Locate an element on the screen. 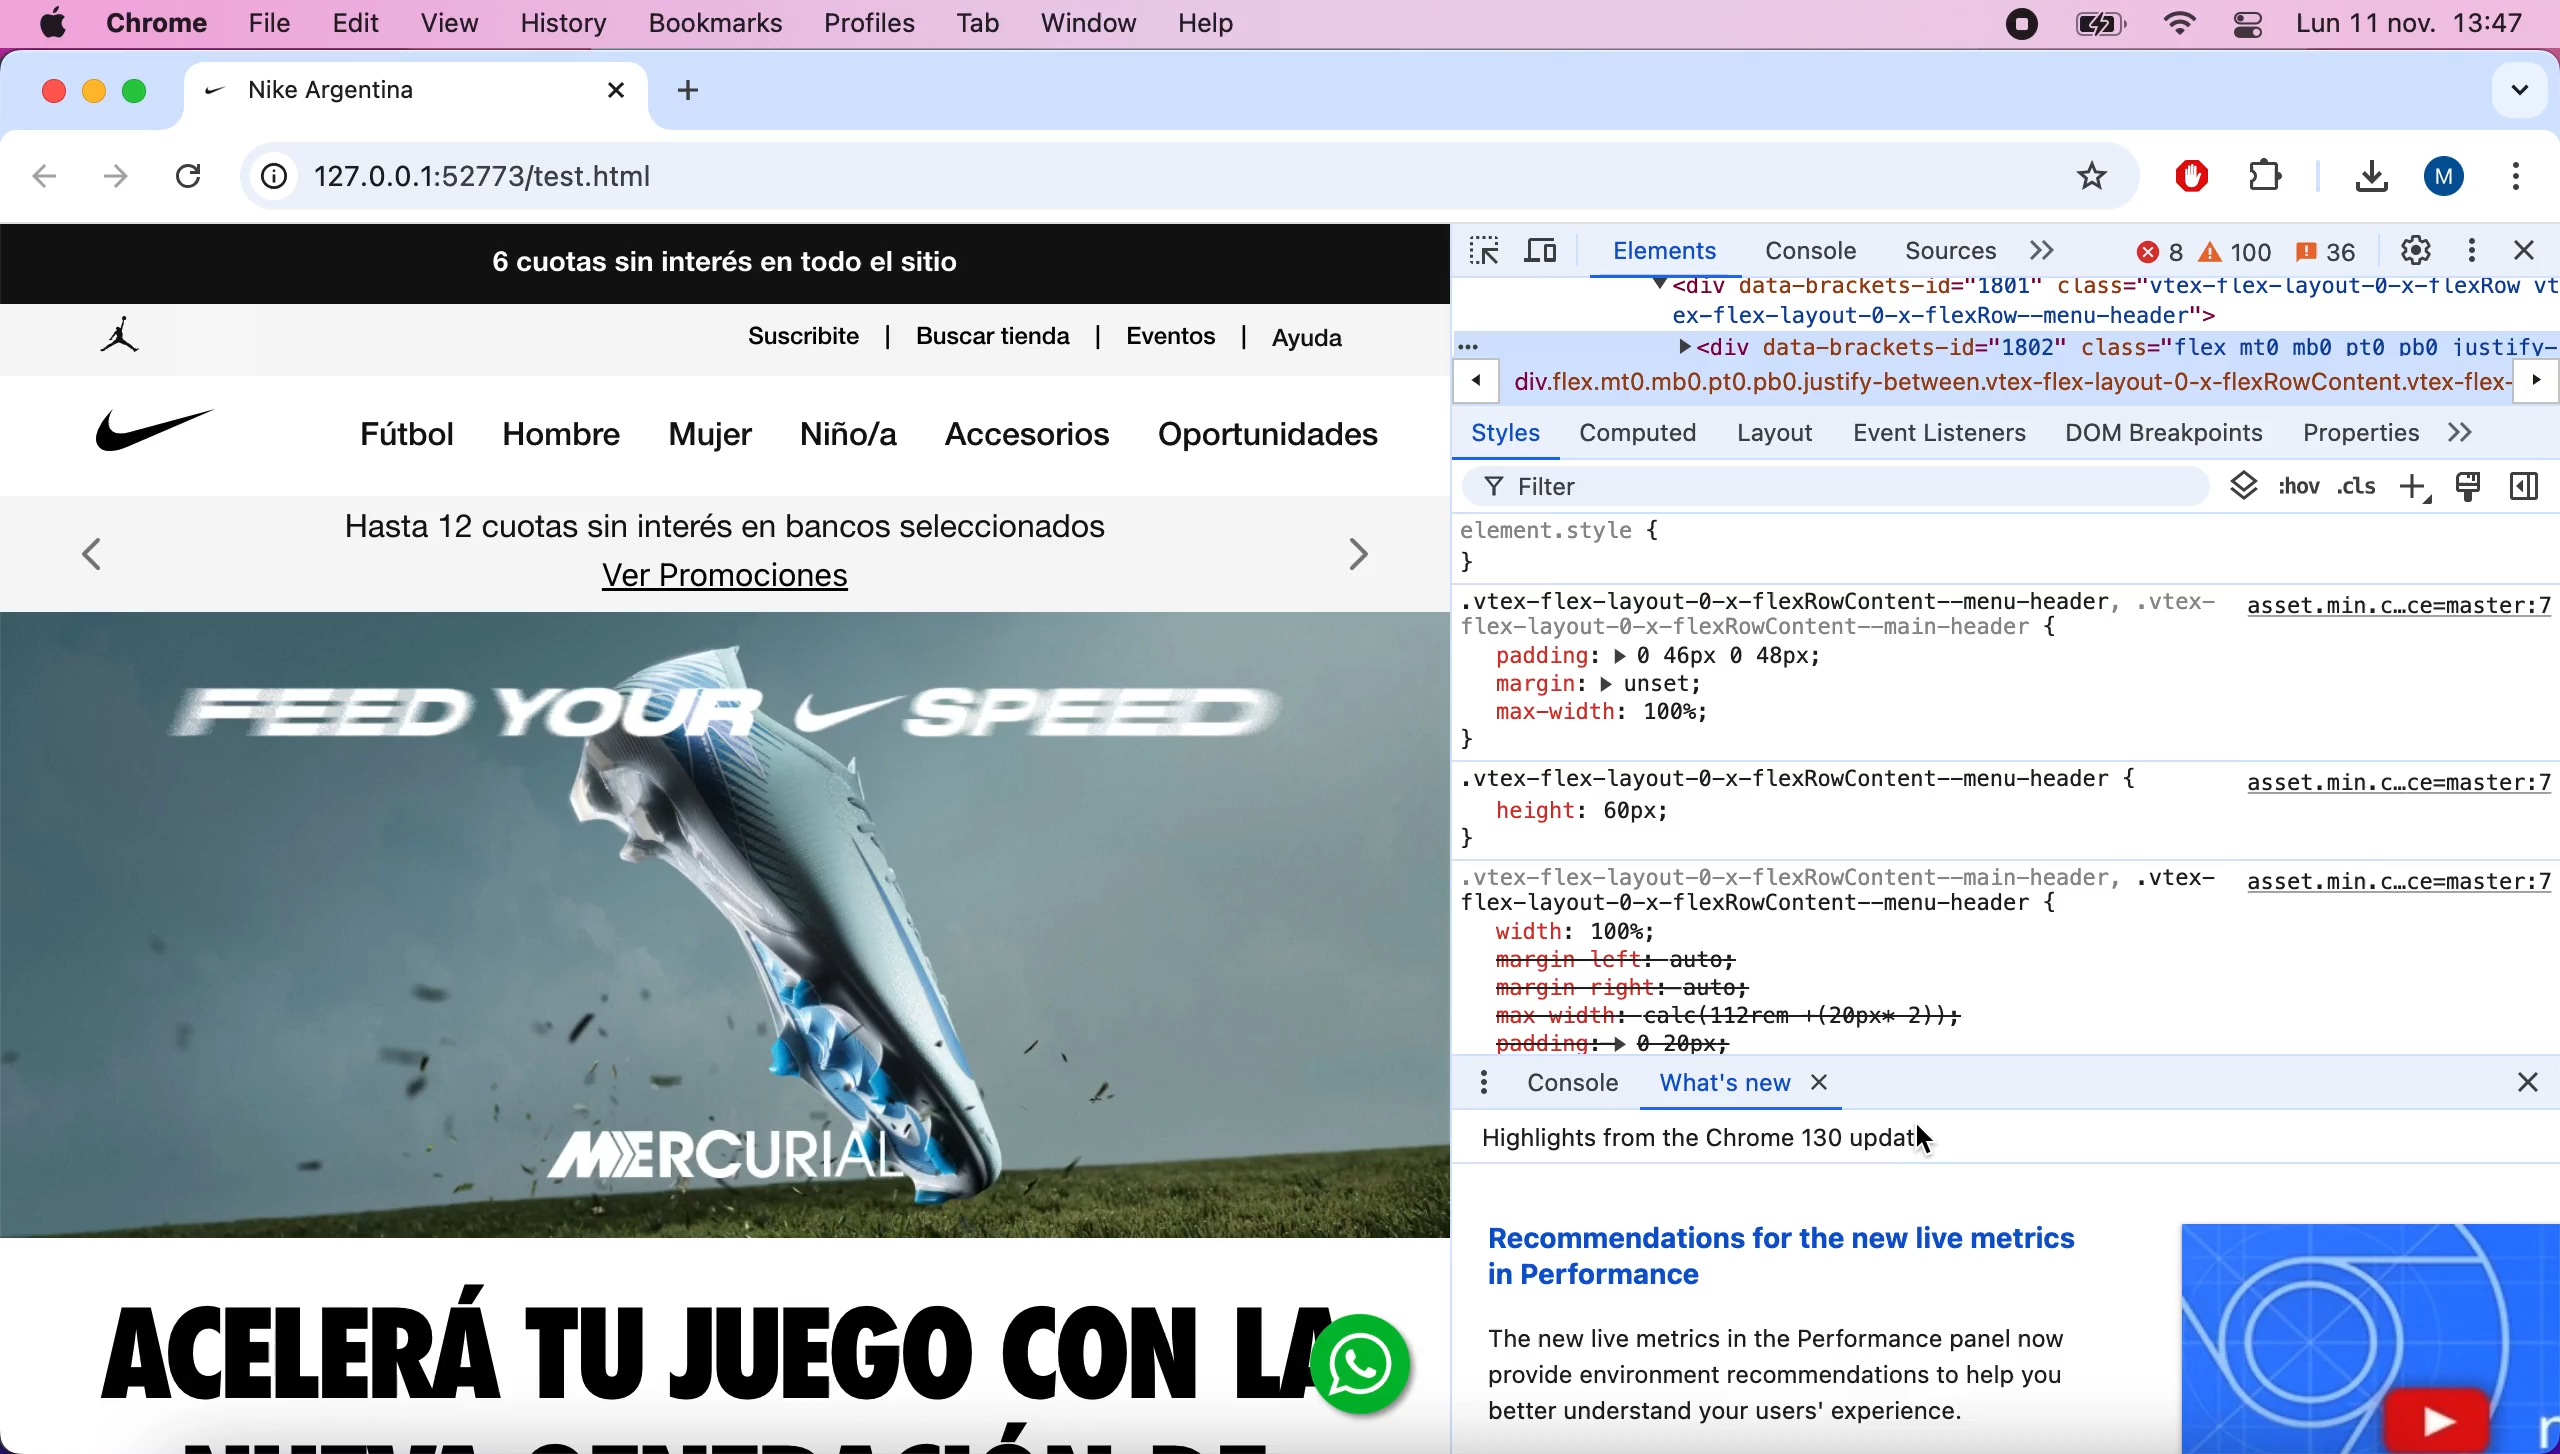  show cls is located at coordinates (2323, 484).